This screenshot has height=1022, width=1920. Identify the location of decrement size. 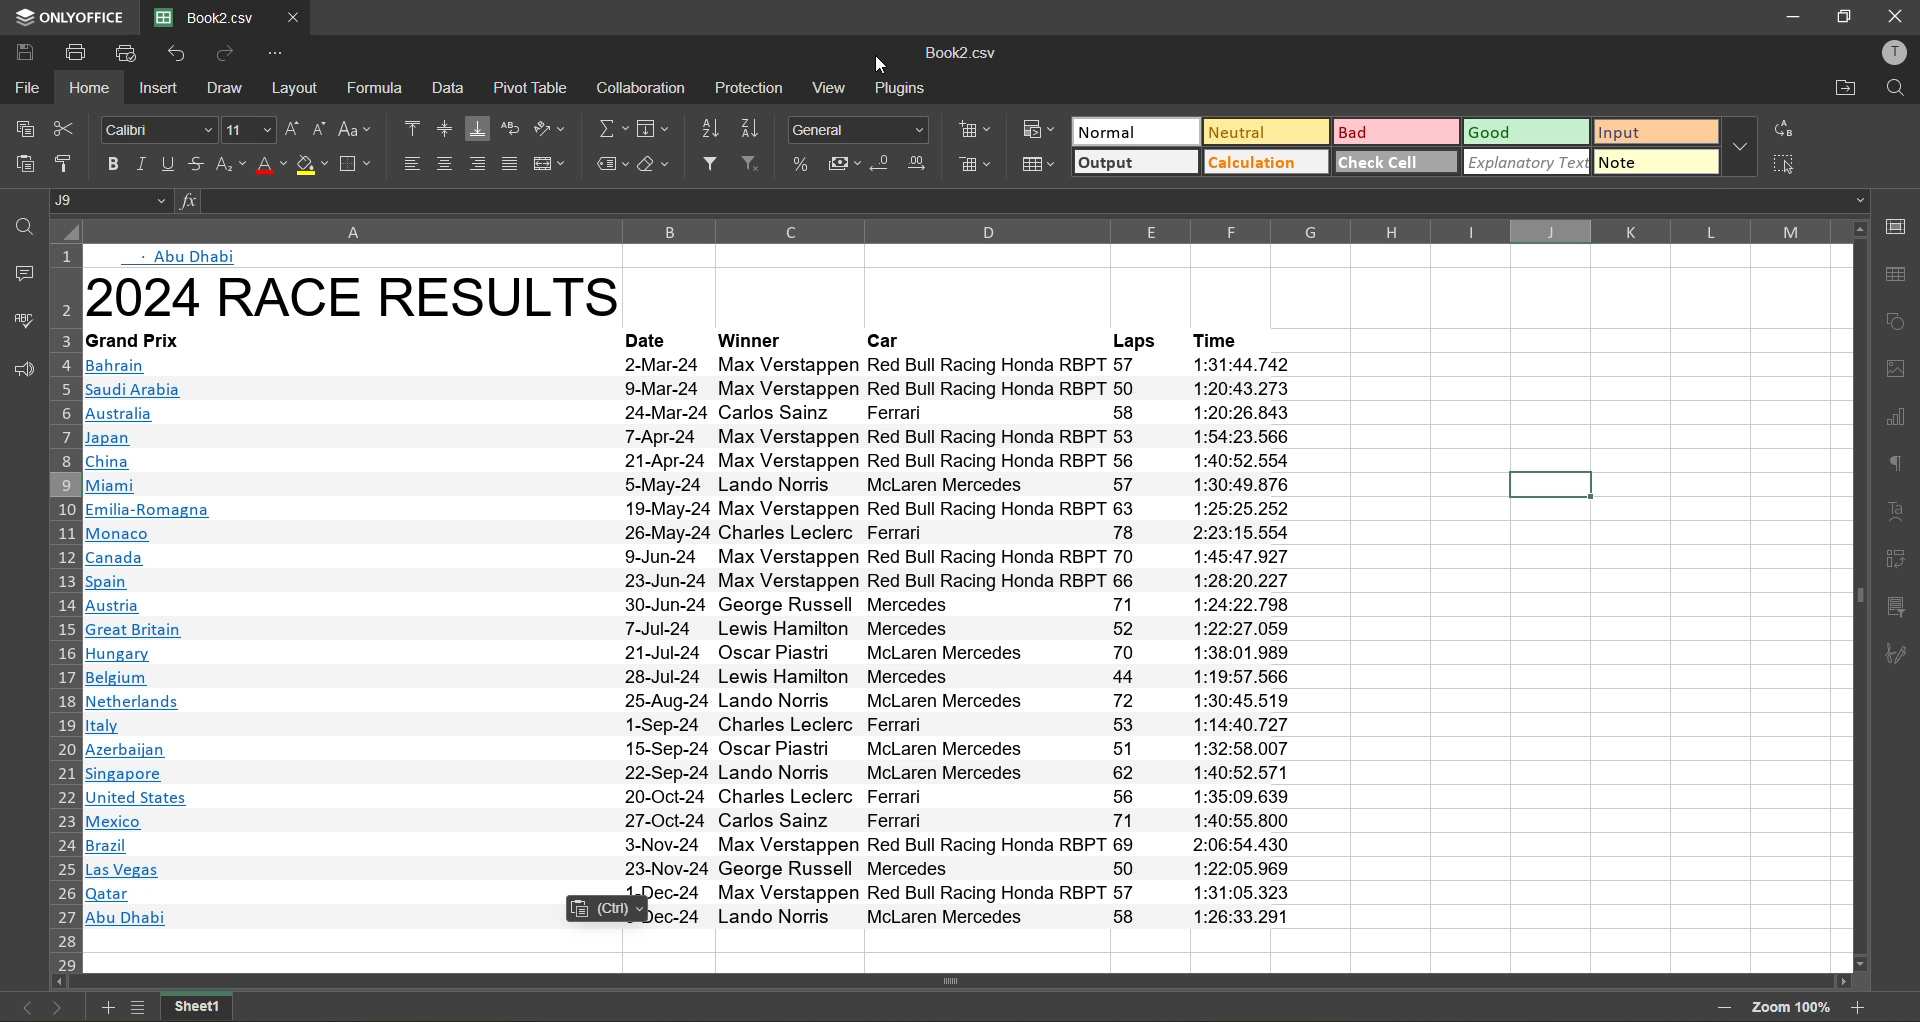
(322, 126).